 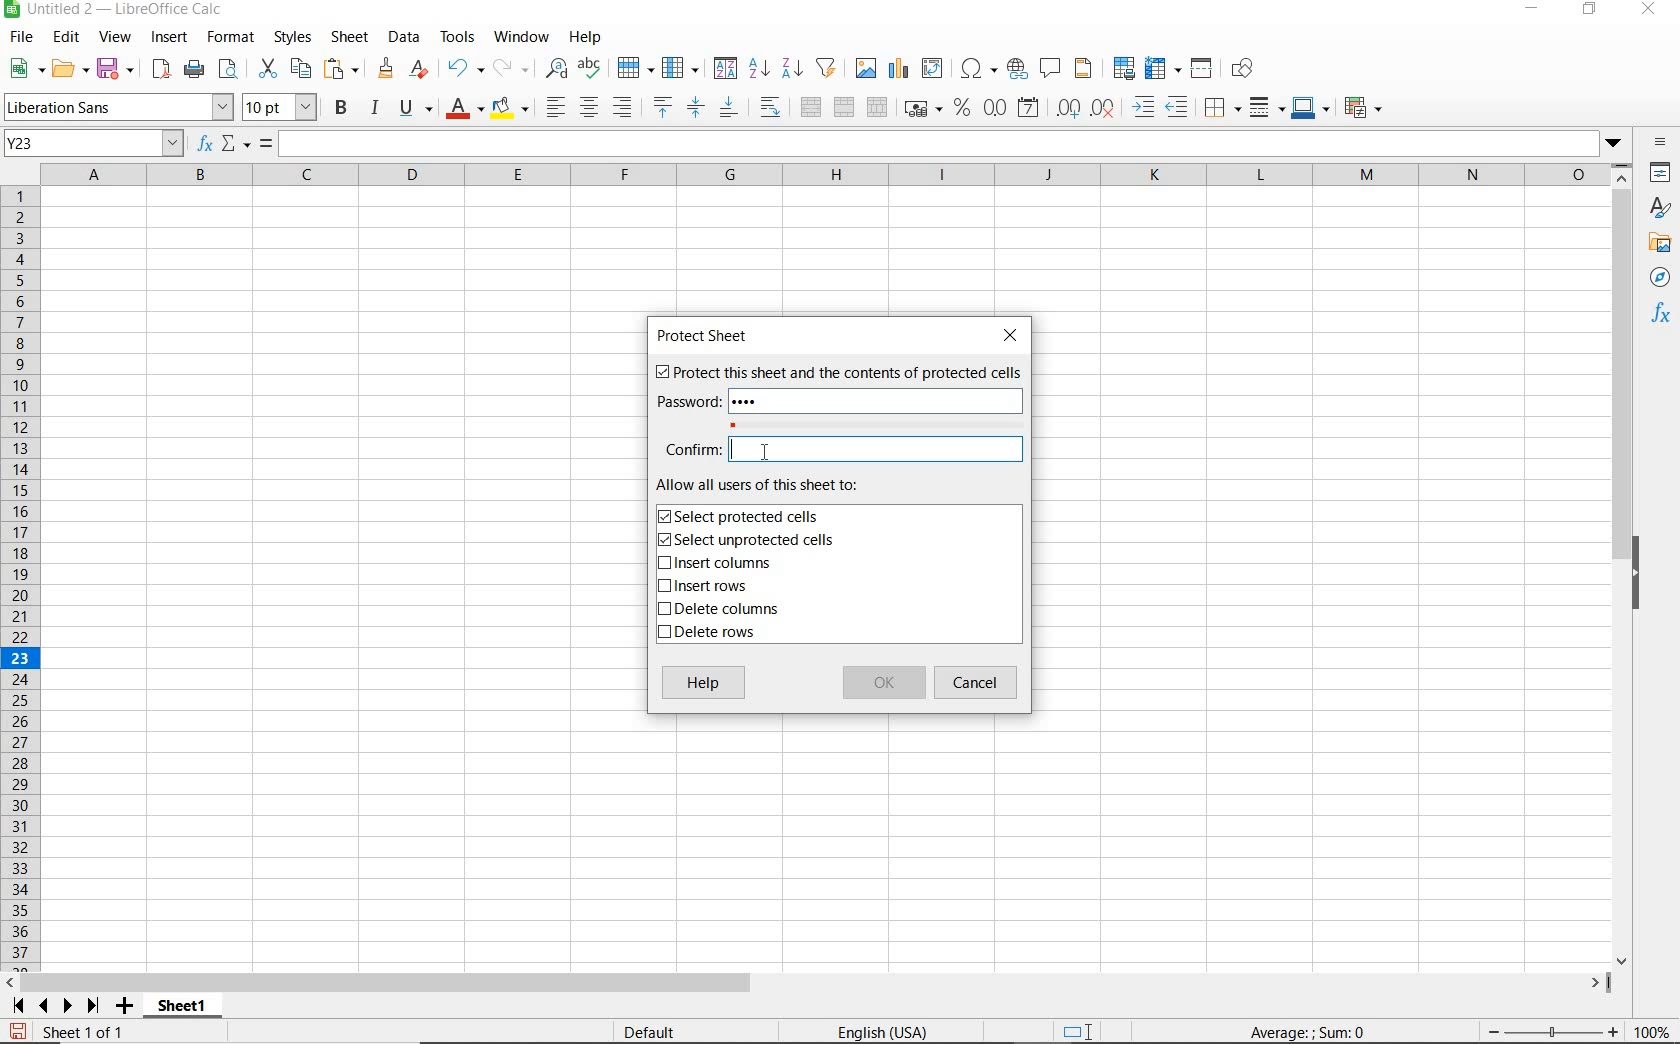 What do you see at coordinates (1660, 174) in the screenshot?
I see `PROPERTIES` at bounding box center [1660, 174].